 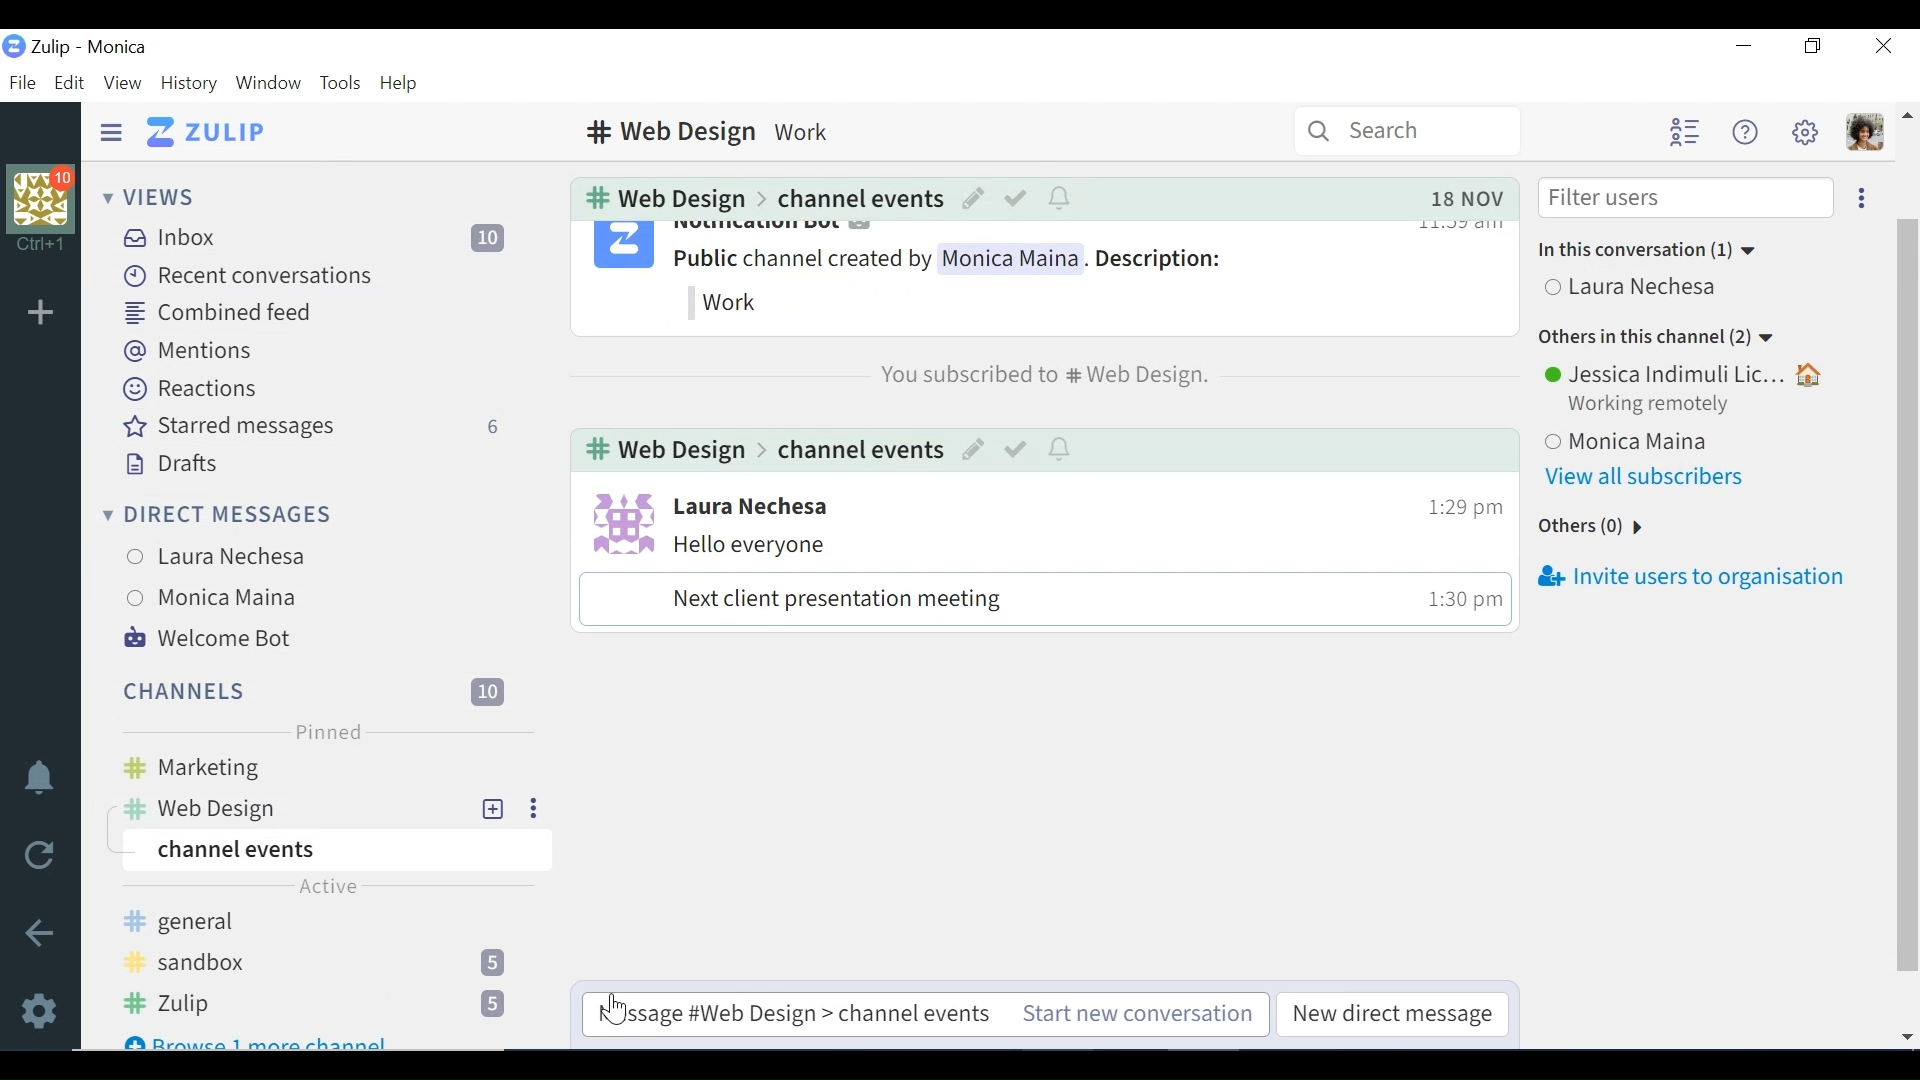 What do you see at coordinates (249, 276) in the screenshot?
I see `Recent conversations` at bounding box center [249, 276].